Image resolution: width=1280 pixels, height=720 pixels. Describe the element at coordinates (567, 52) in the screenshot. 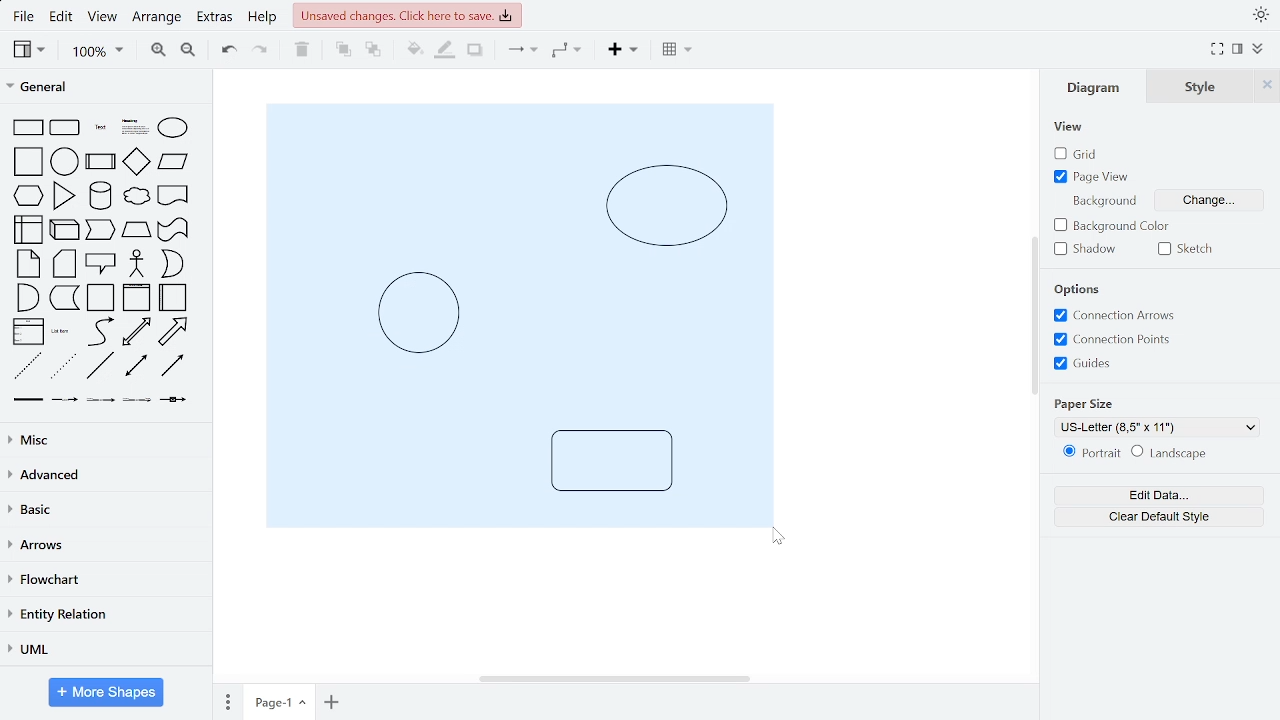

I see `waypoints` at that location.